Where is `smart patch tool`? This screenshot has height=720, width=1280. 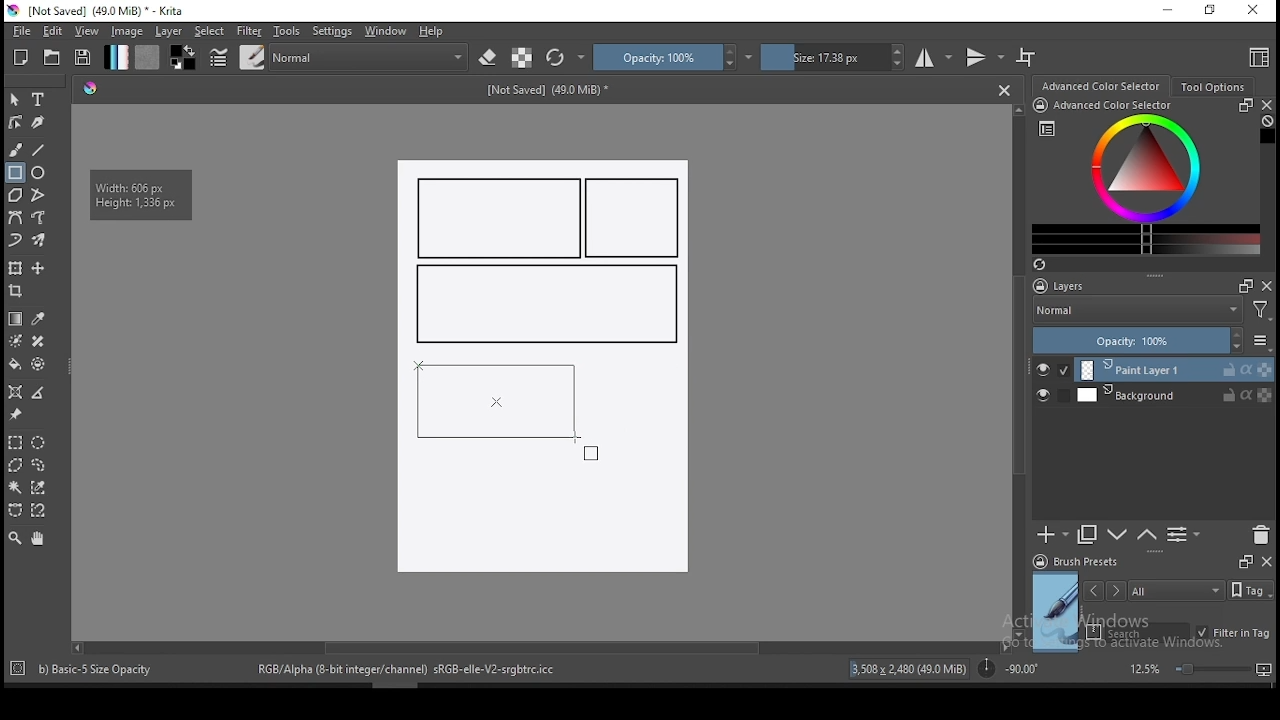 smart patch tool is located at coordinates (38, 341).